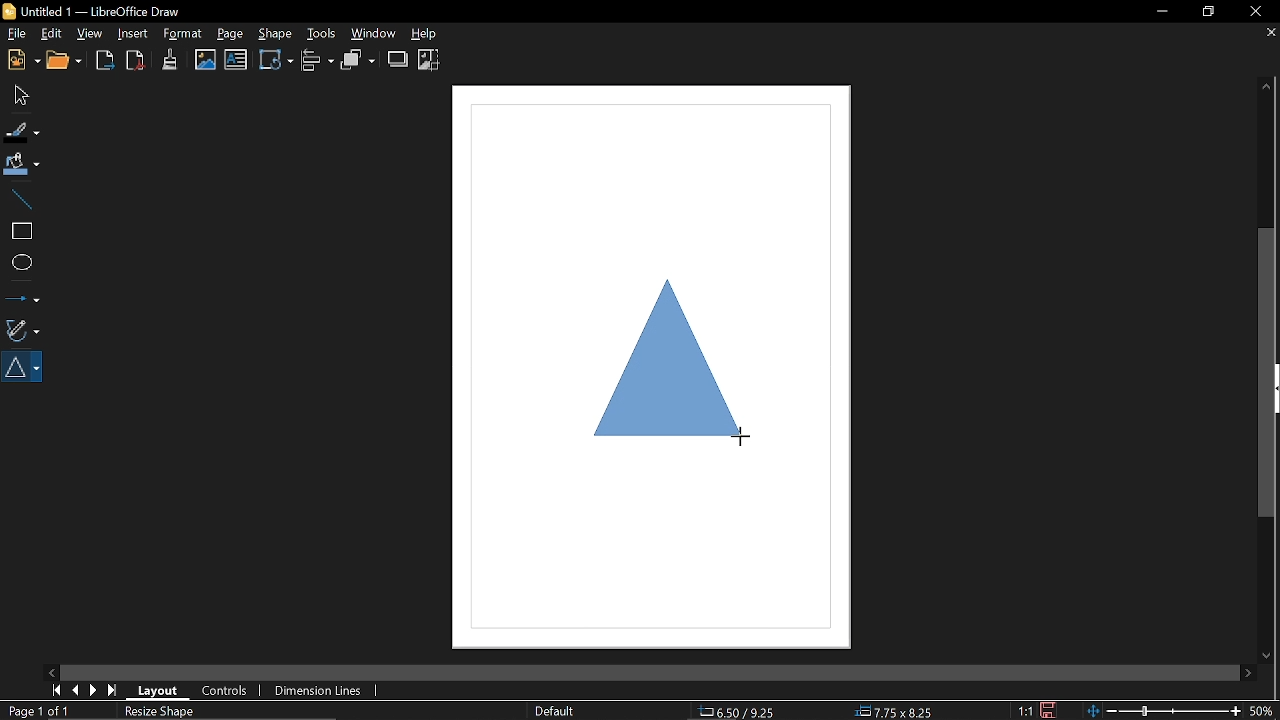 The image size is (1280, 720). What do you see at coordinates (106, 62) in the screenshot?
I see `Export` at bounding box center [106, 62].